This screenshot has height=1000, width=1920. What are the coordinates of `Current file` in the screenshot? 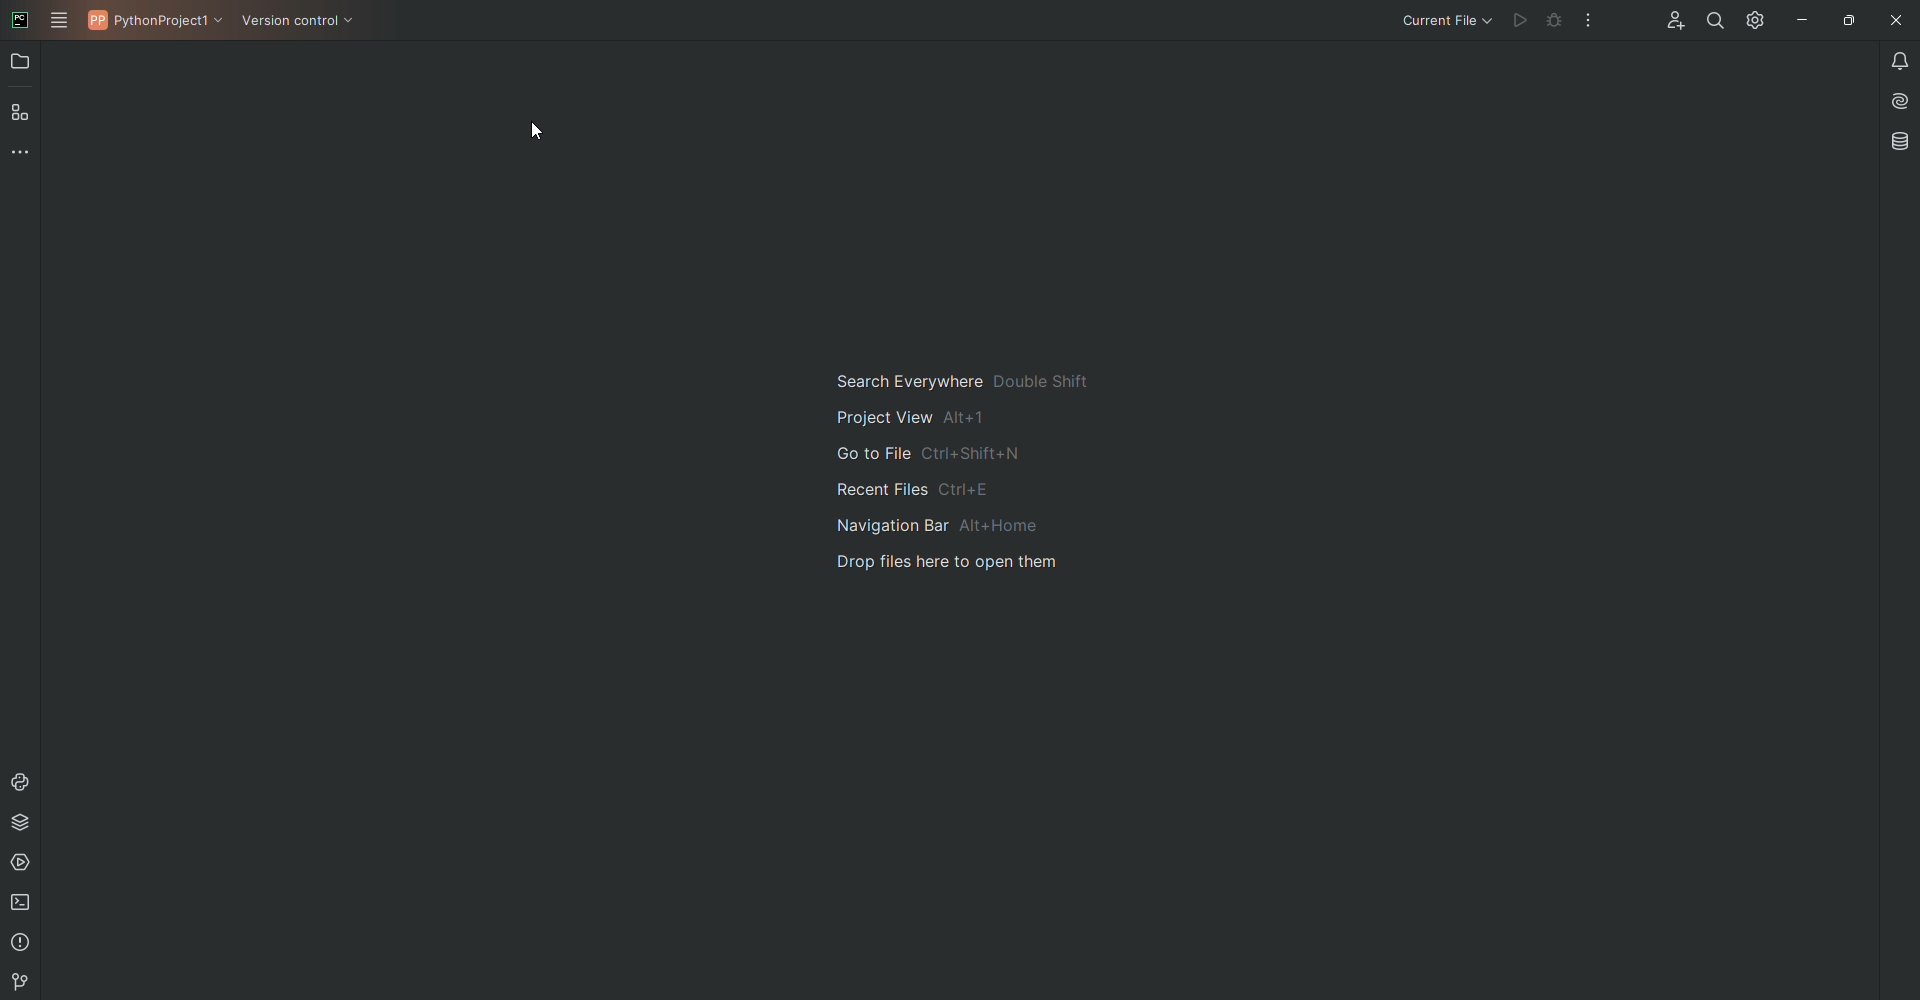 It's located at (1445, 22).